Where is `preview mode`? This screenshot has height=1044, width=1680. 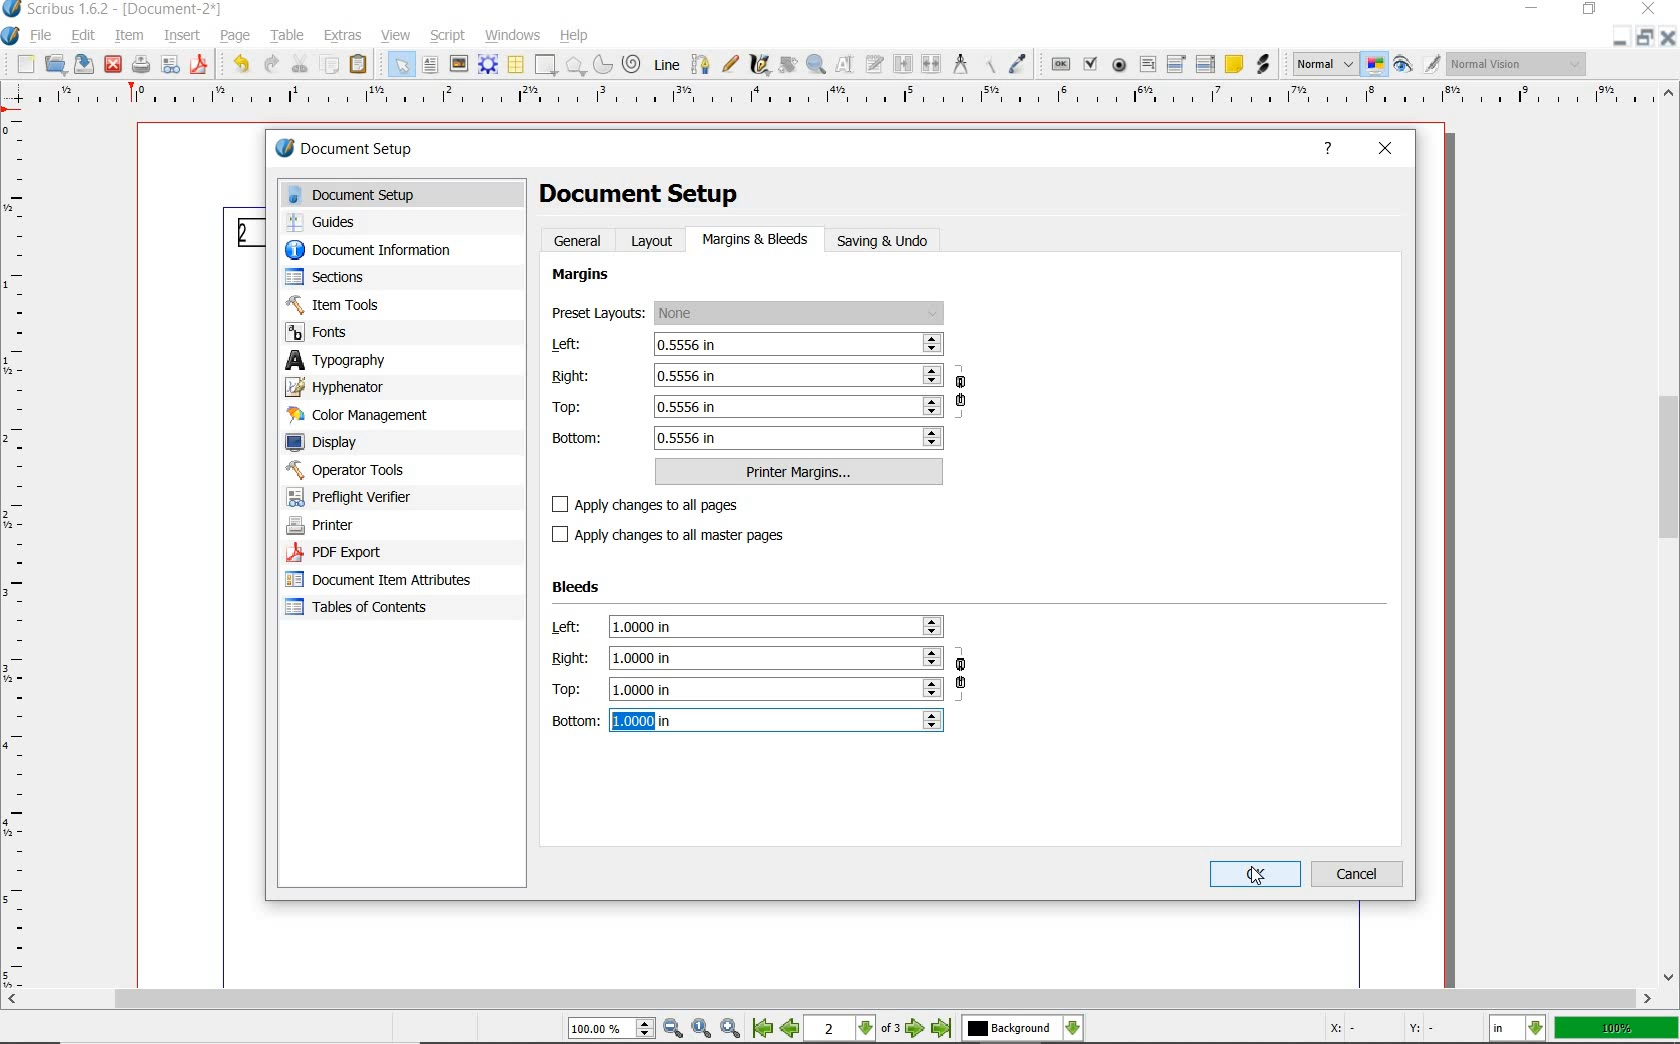 preview mode is located at coordinates (1403, 66).